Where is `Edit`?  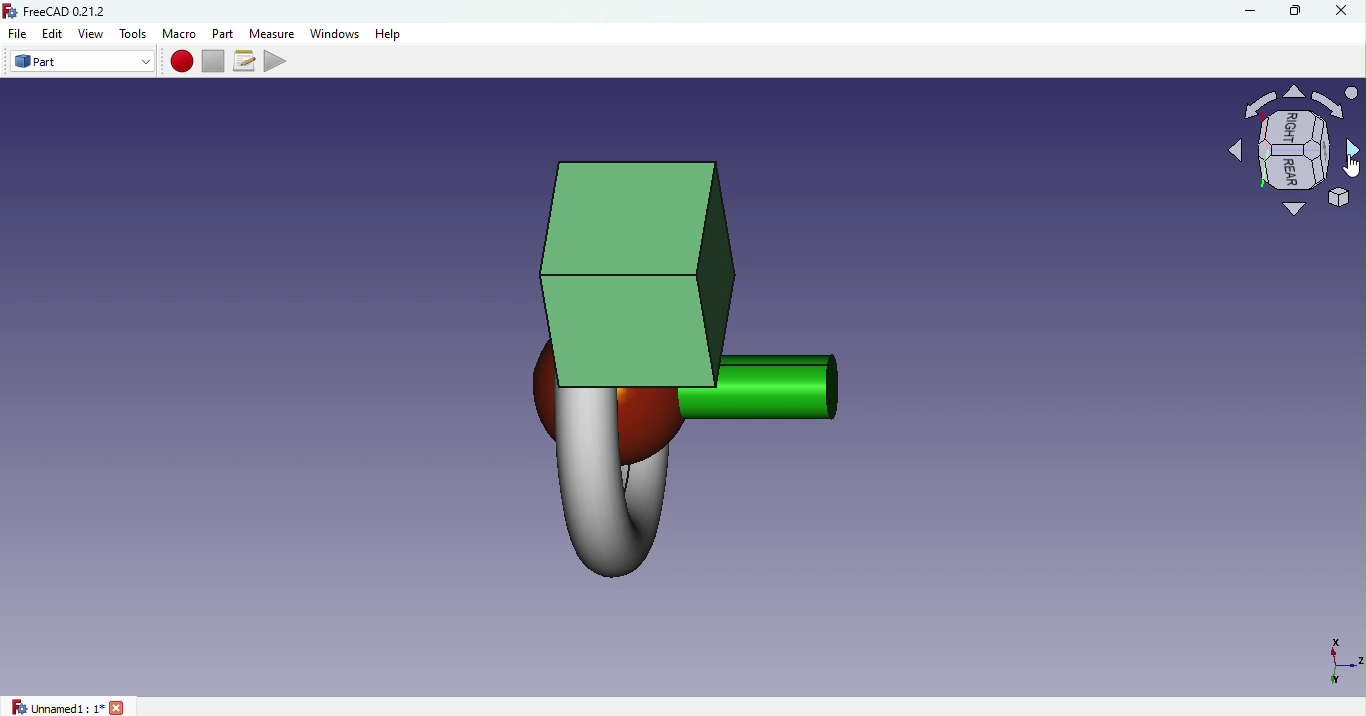
Edit is located at coordinates (54, 34).